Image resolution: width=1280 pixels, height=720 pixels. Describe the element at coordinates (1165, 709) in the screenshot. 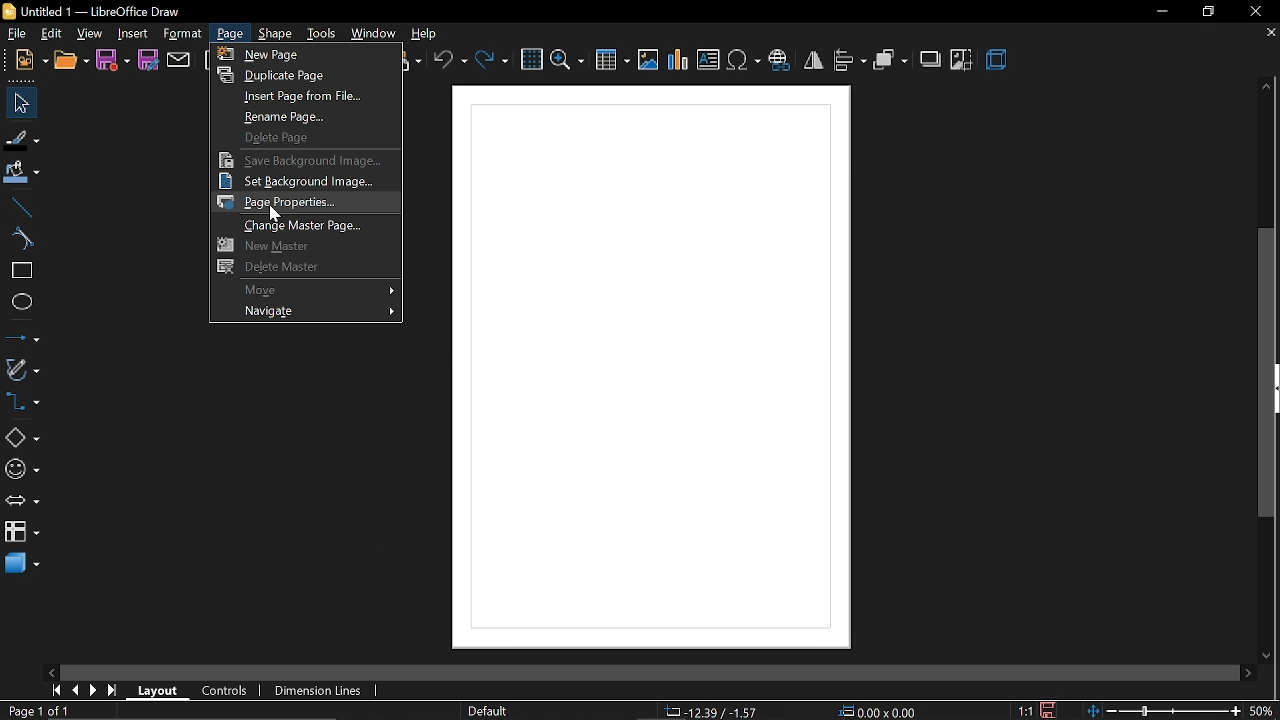

I see `change zoom` at that location.